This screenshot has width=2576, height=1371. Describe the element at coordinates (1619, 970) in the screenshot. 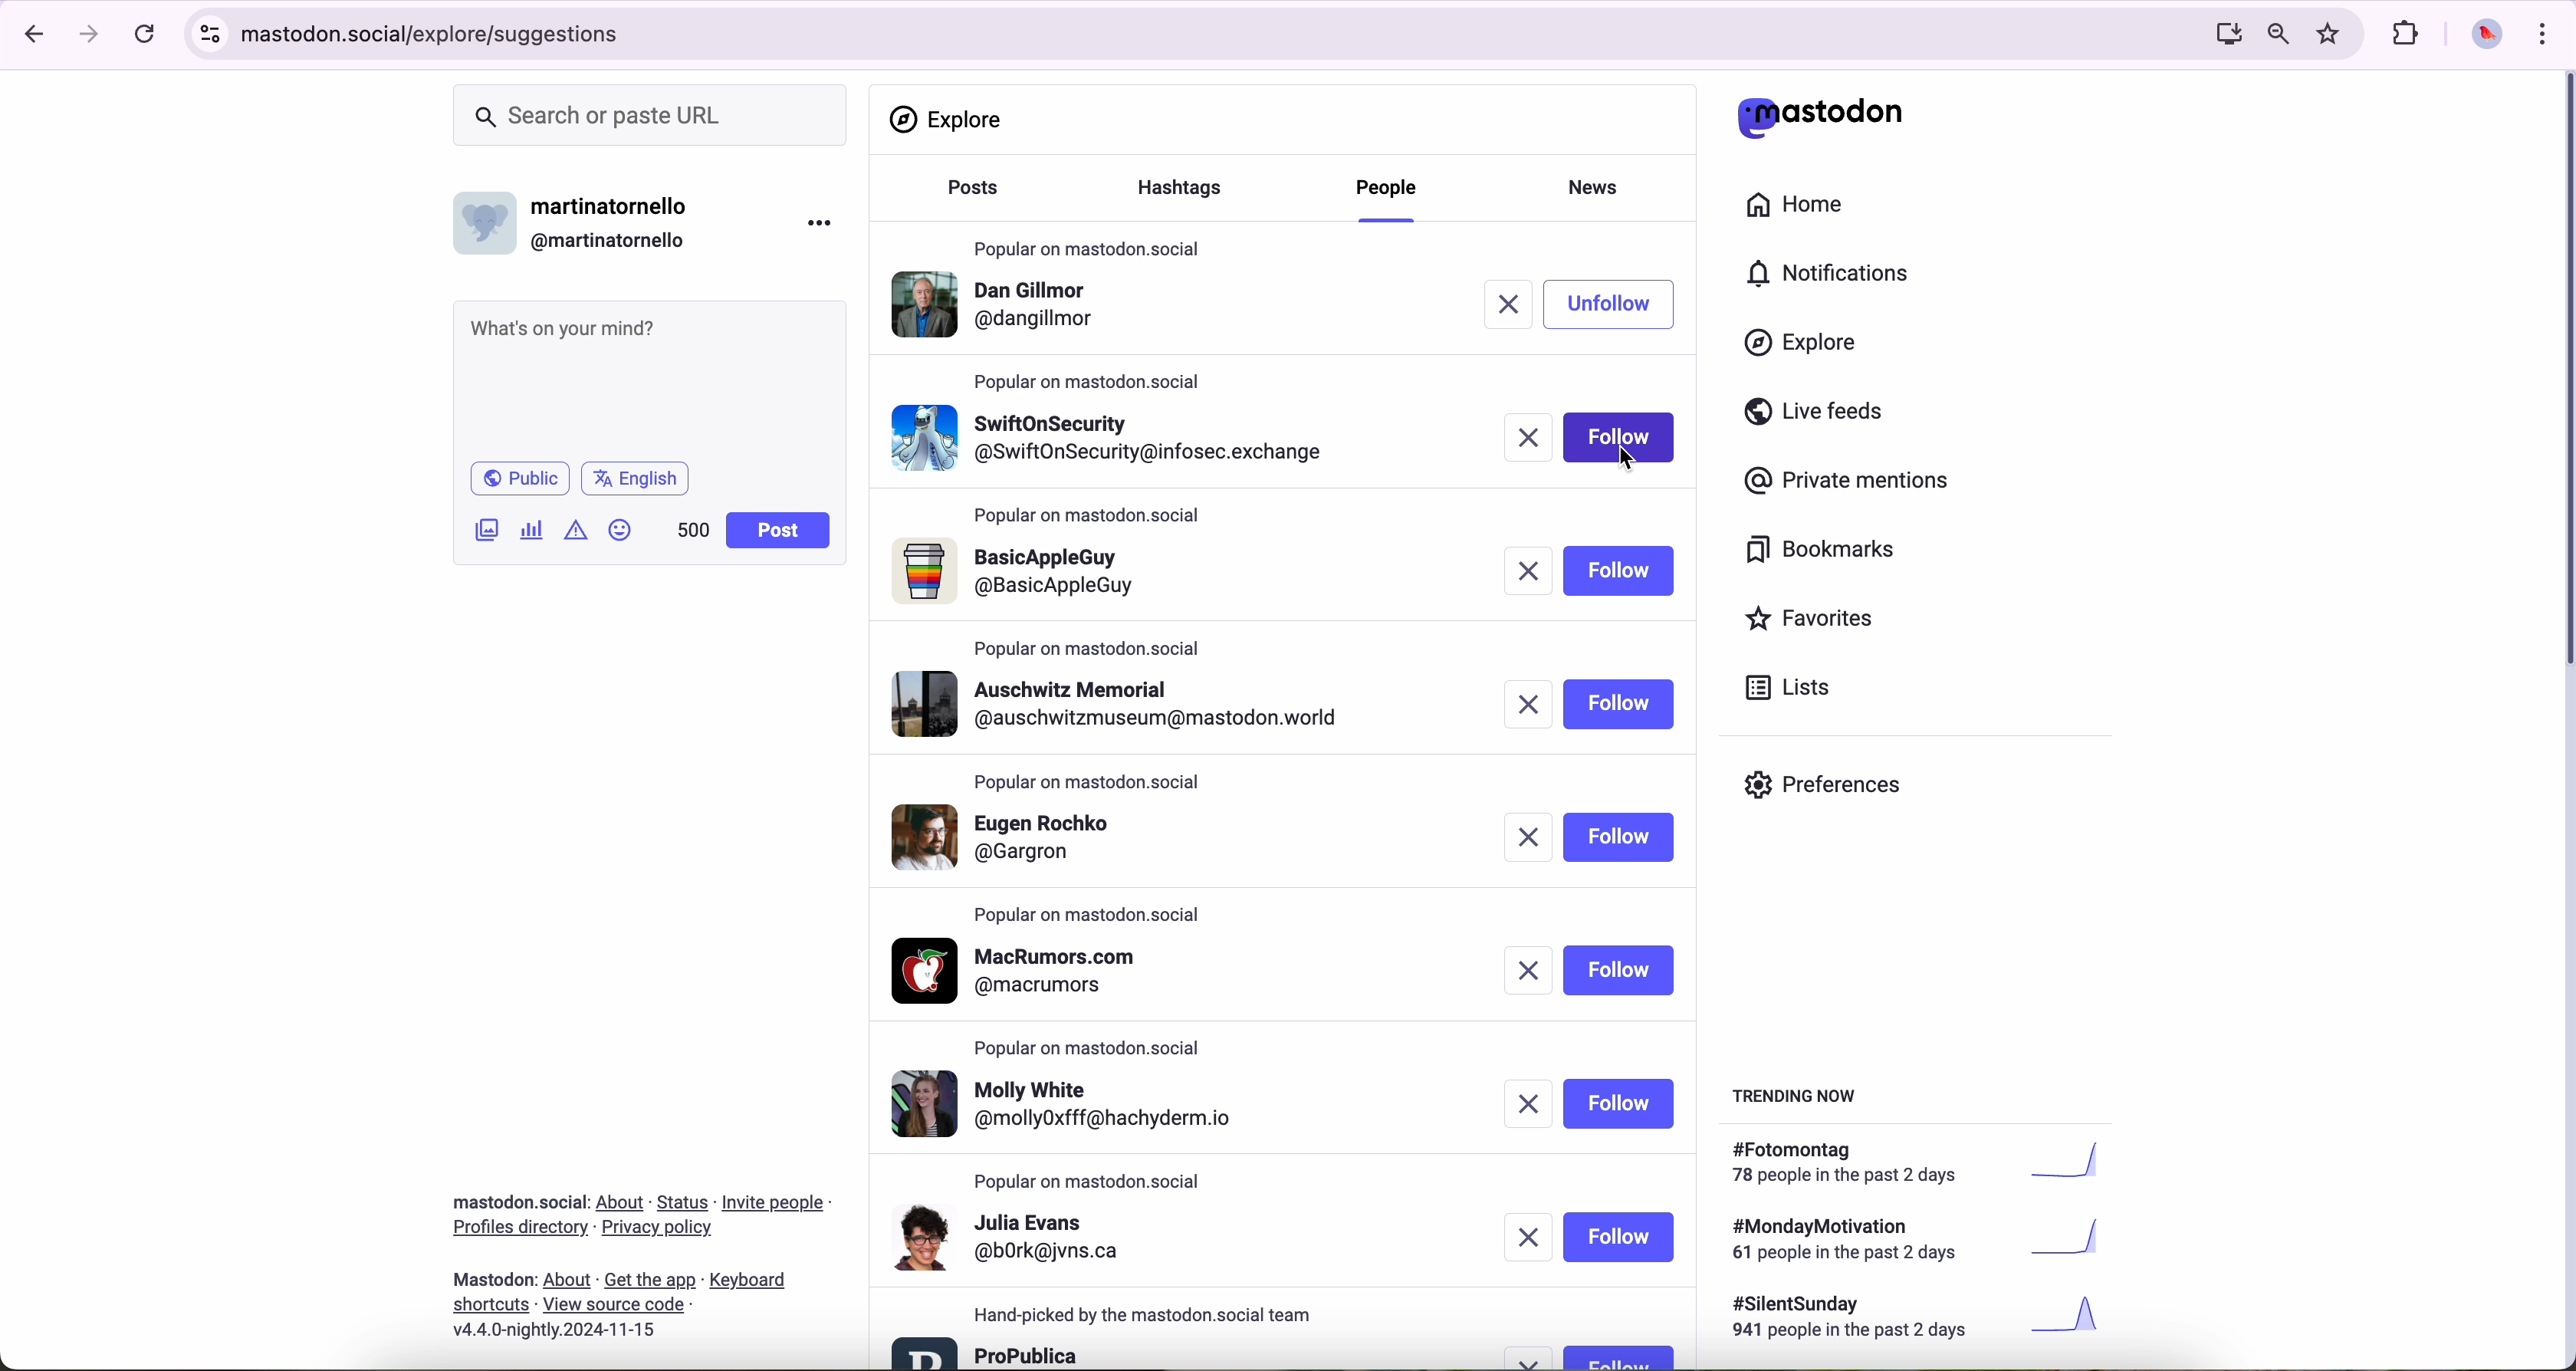

I see `follow button` at that location.